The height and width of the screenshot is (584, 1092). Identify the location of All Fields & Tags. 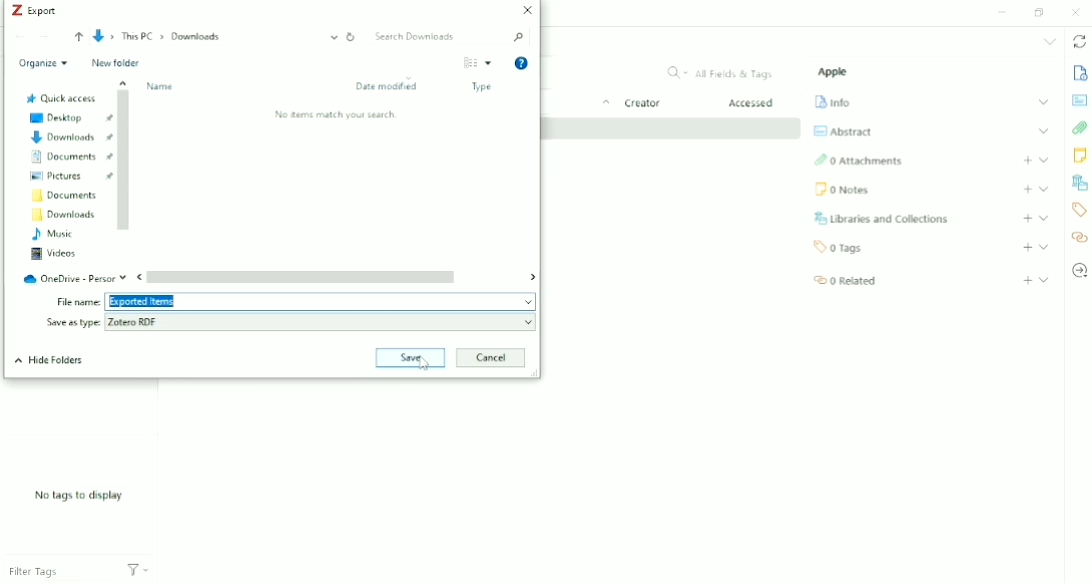
(719, 73).